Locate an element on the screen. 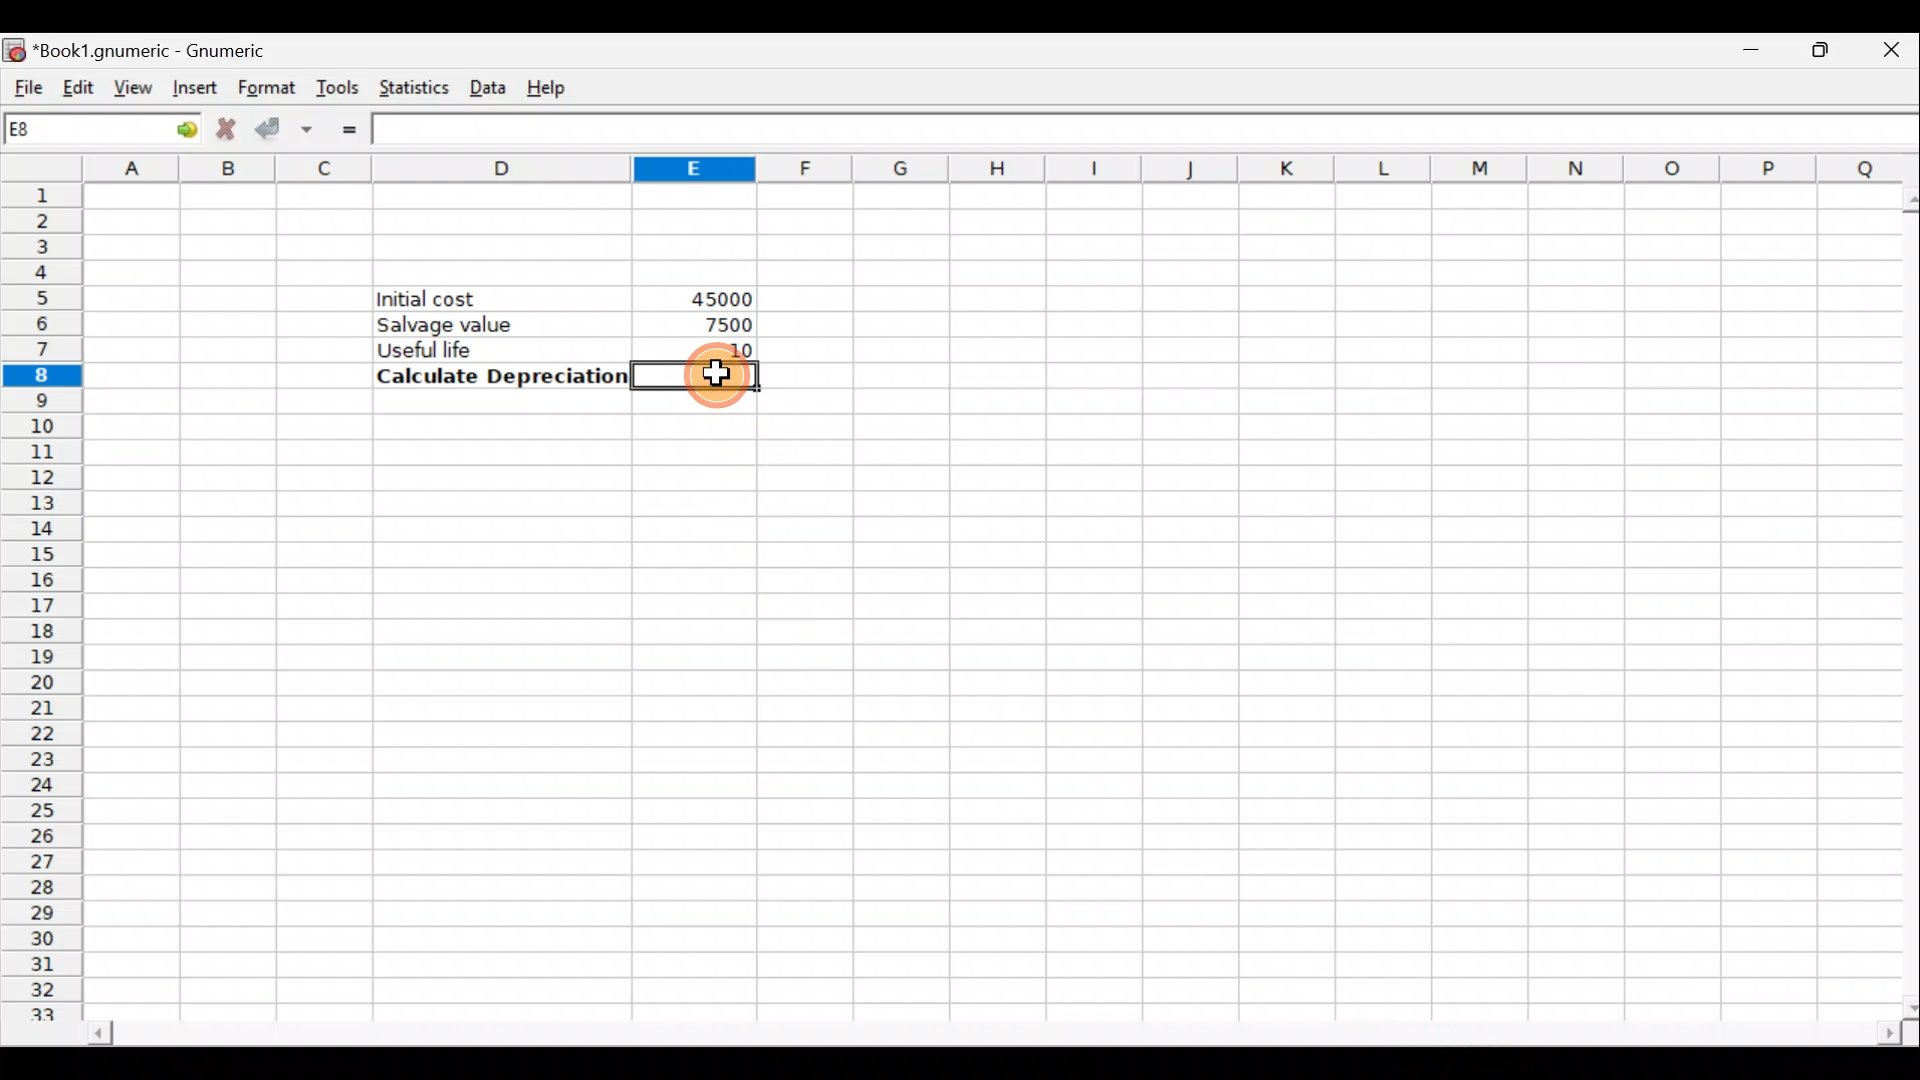  Cells is located at coordinates (985, 710).